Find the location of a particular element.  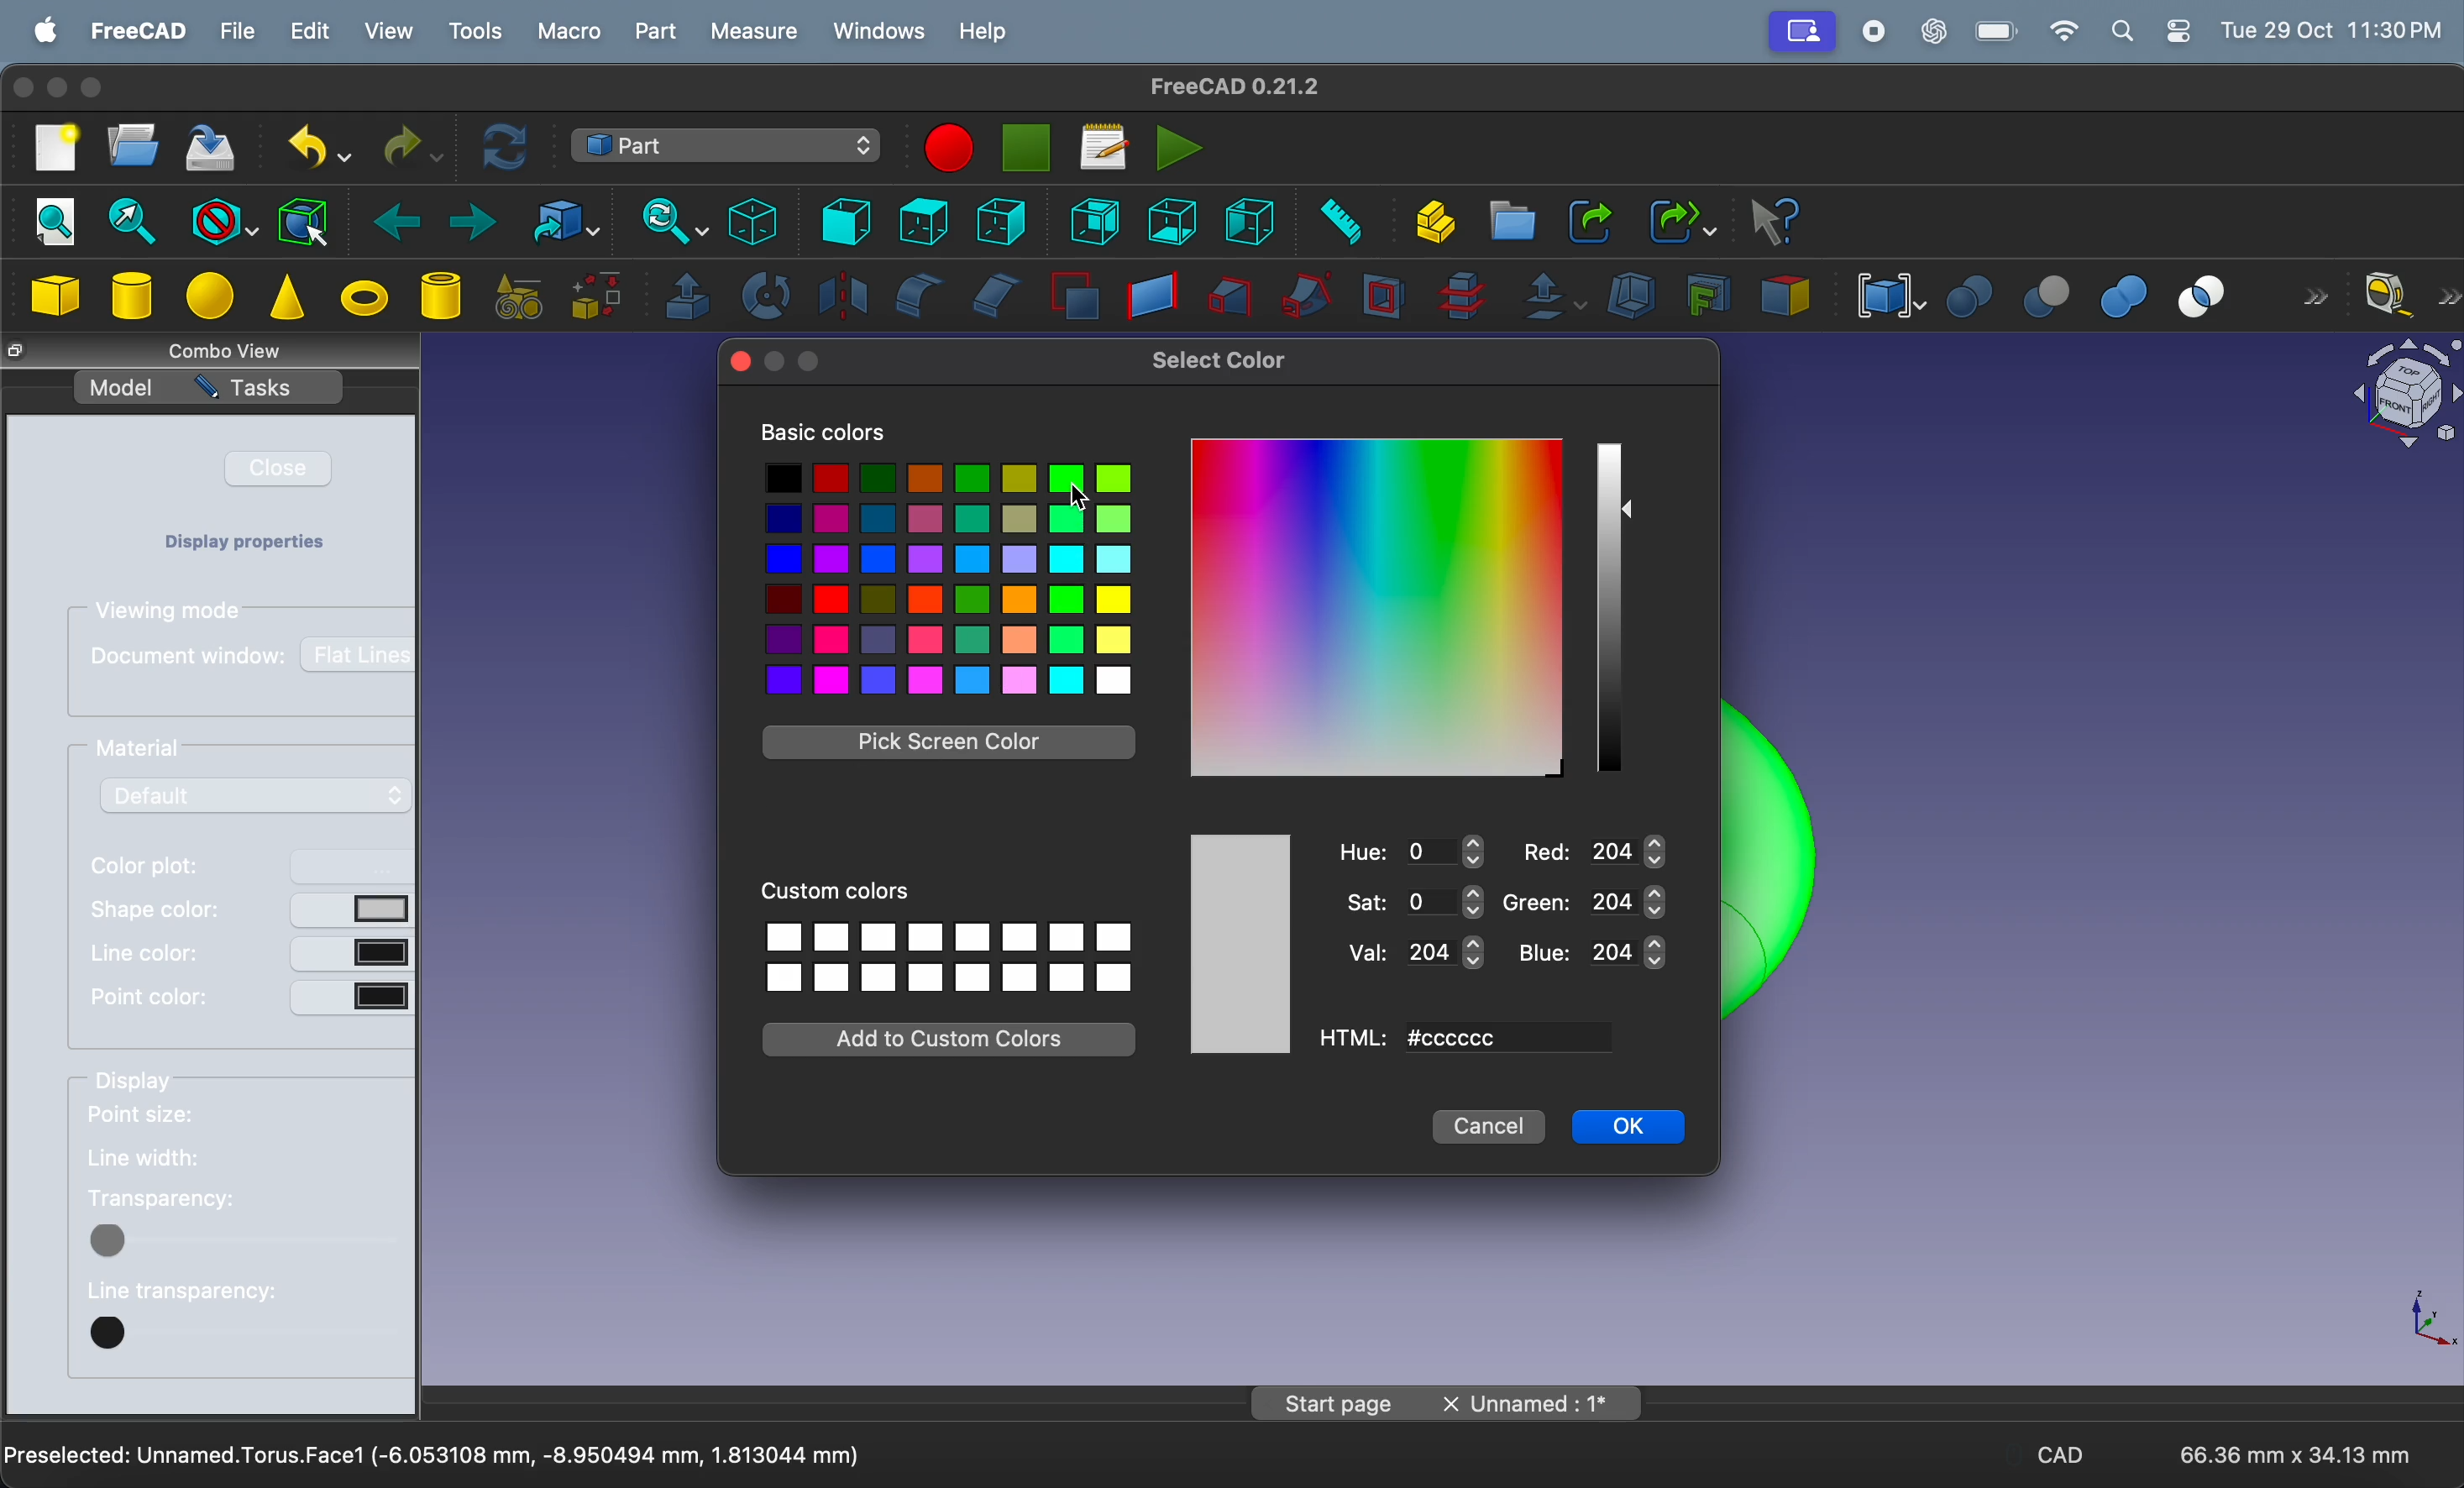

resize is located at coordinates (15, 353).